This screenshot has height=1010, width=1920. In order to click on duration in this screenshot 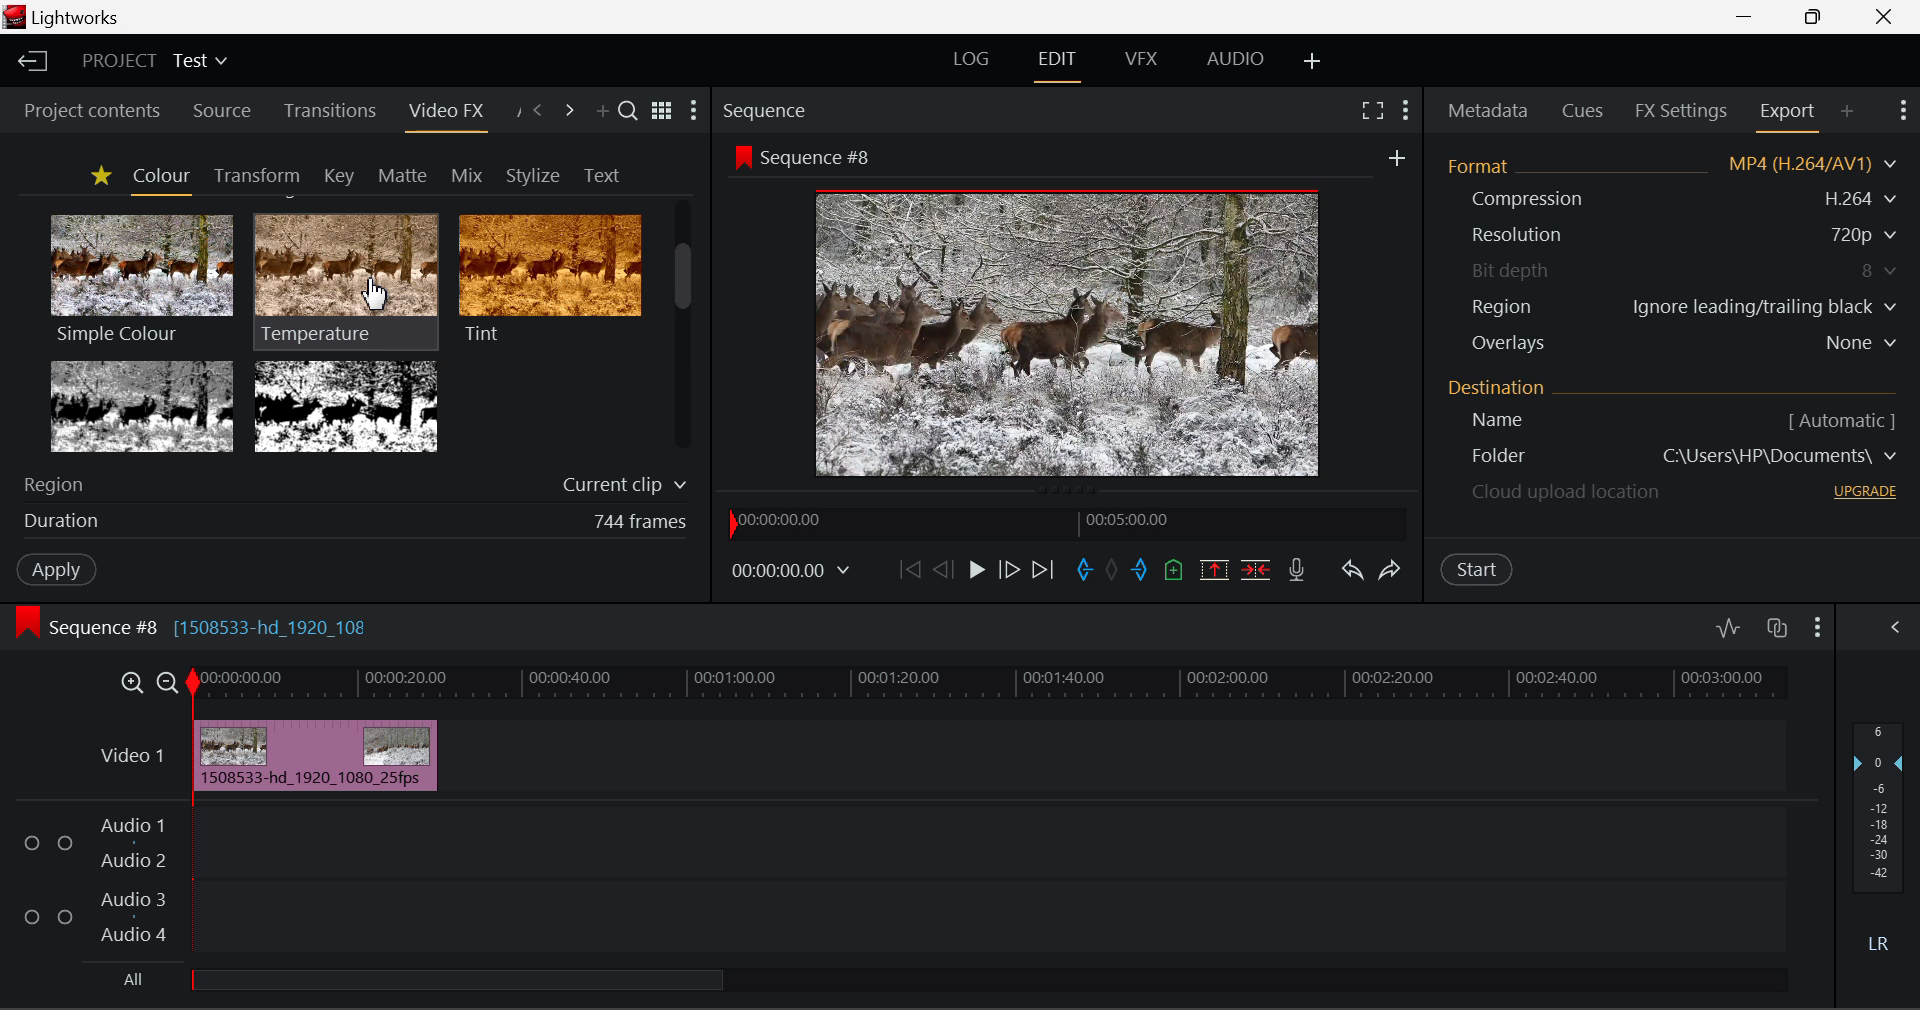, I will do `click(56, 522)`.